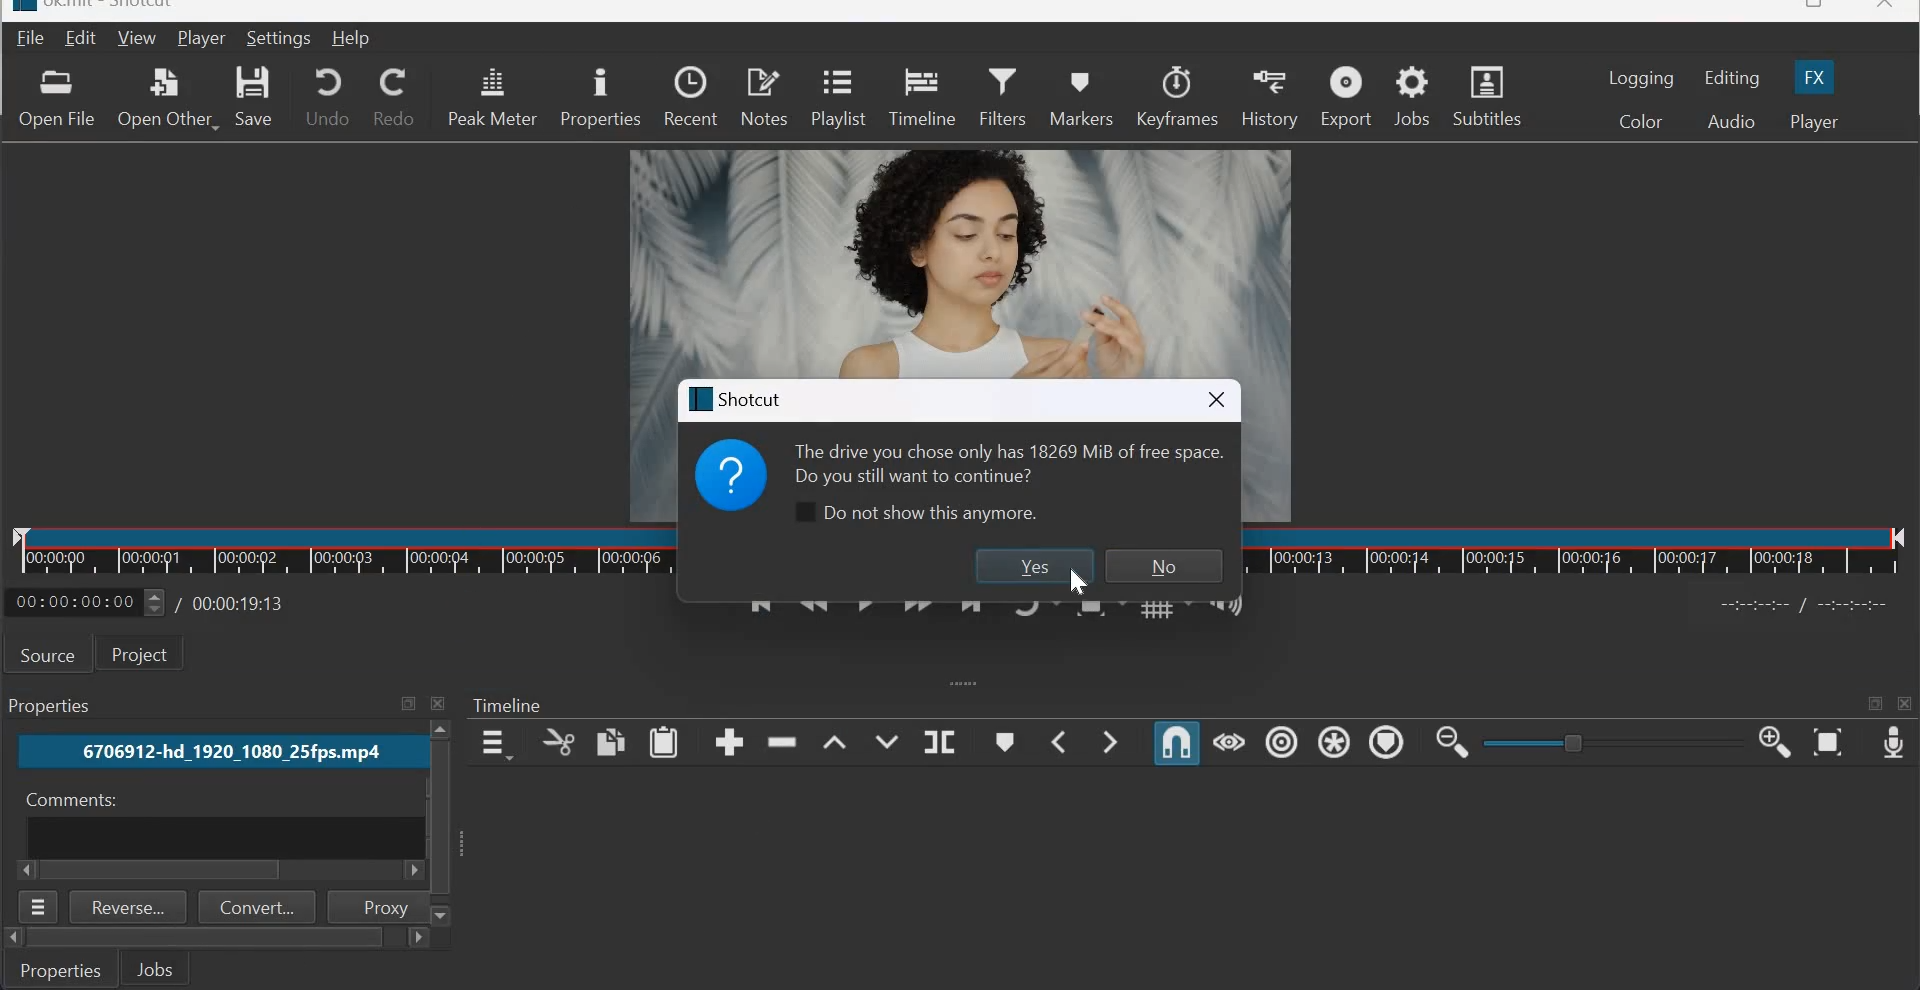  Describe the element at coordinates (441, 730) in the screenshot. I see `scroll up` at that location.